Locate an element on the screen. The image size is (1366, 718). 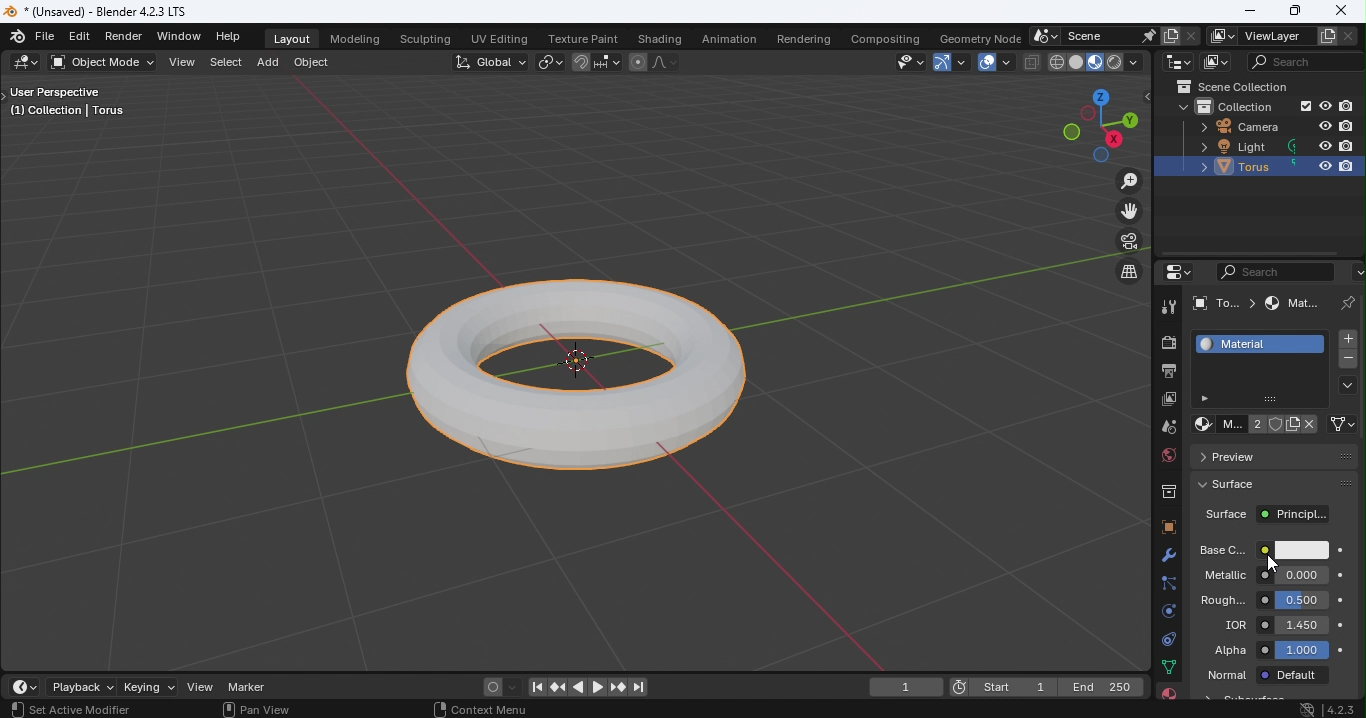
Sets the object interaction mode is located at coordinates (105, 63).